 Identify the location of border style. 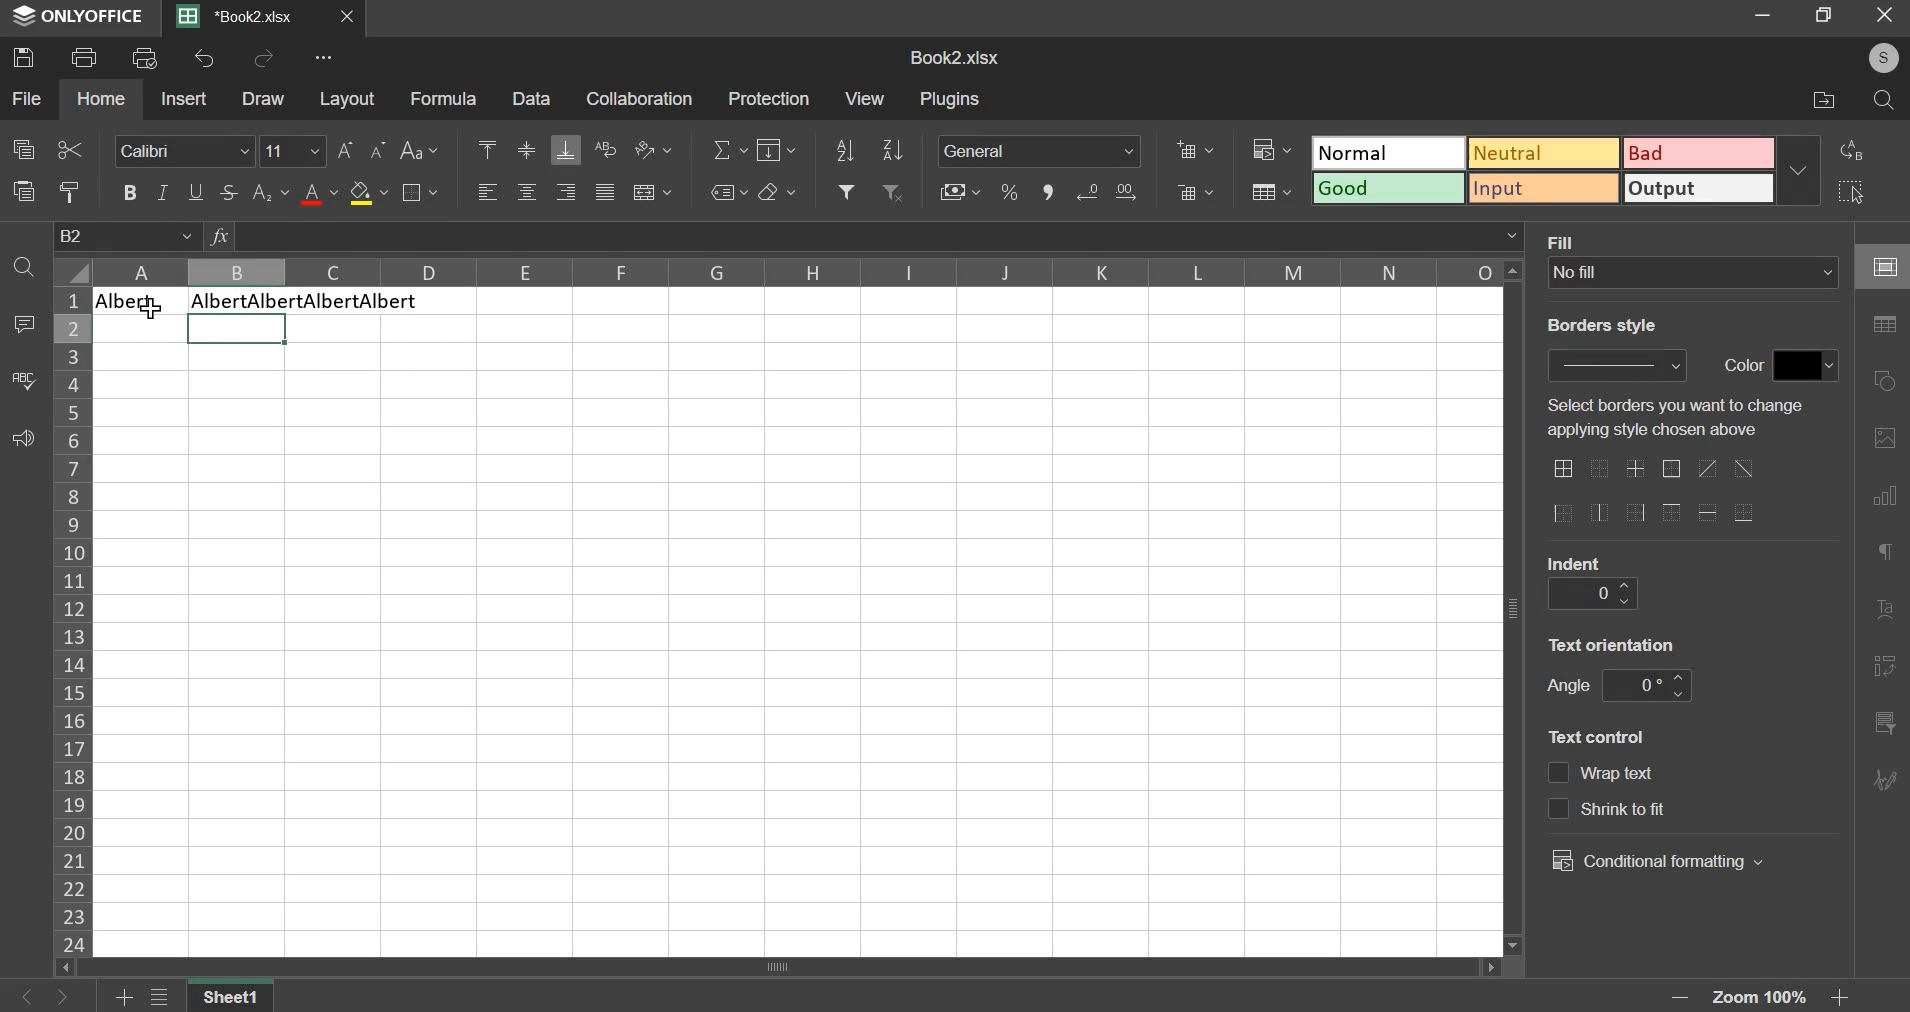
(1625, 367).